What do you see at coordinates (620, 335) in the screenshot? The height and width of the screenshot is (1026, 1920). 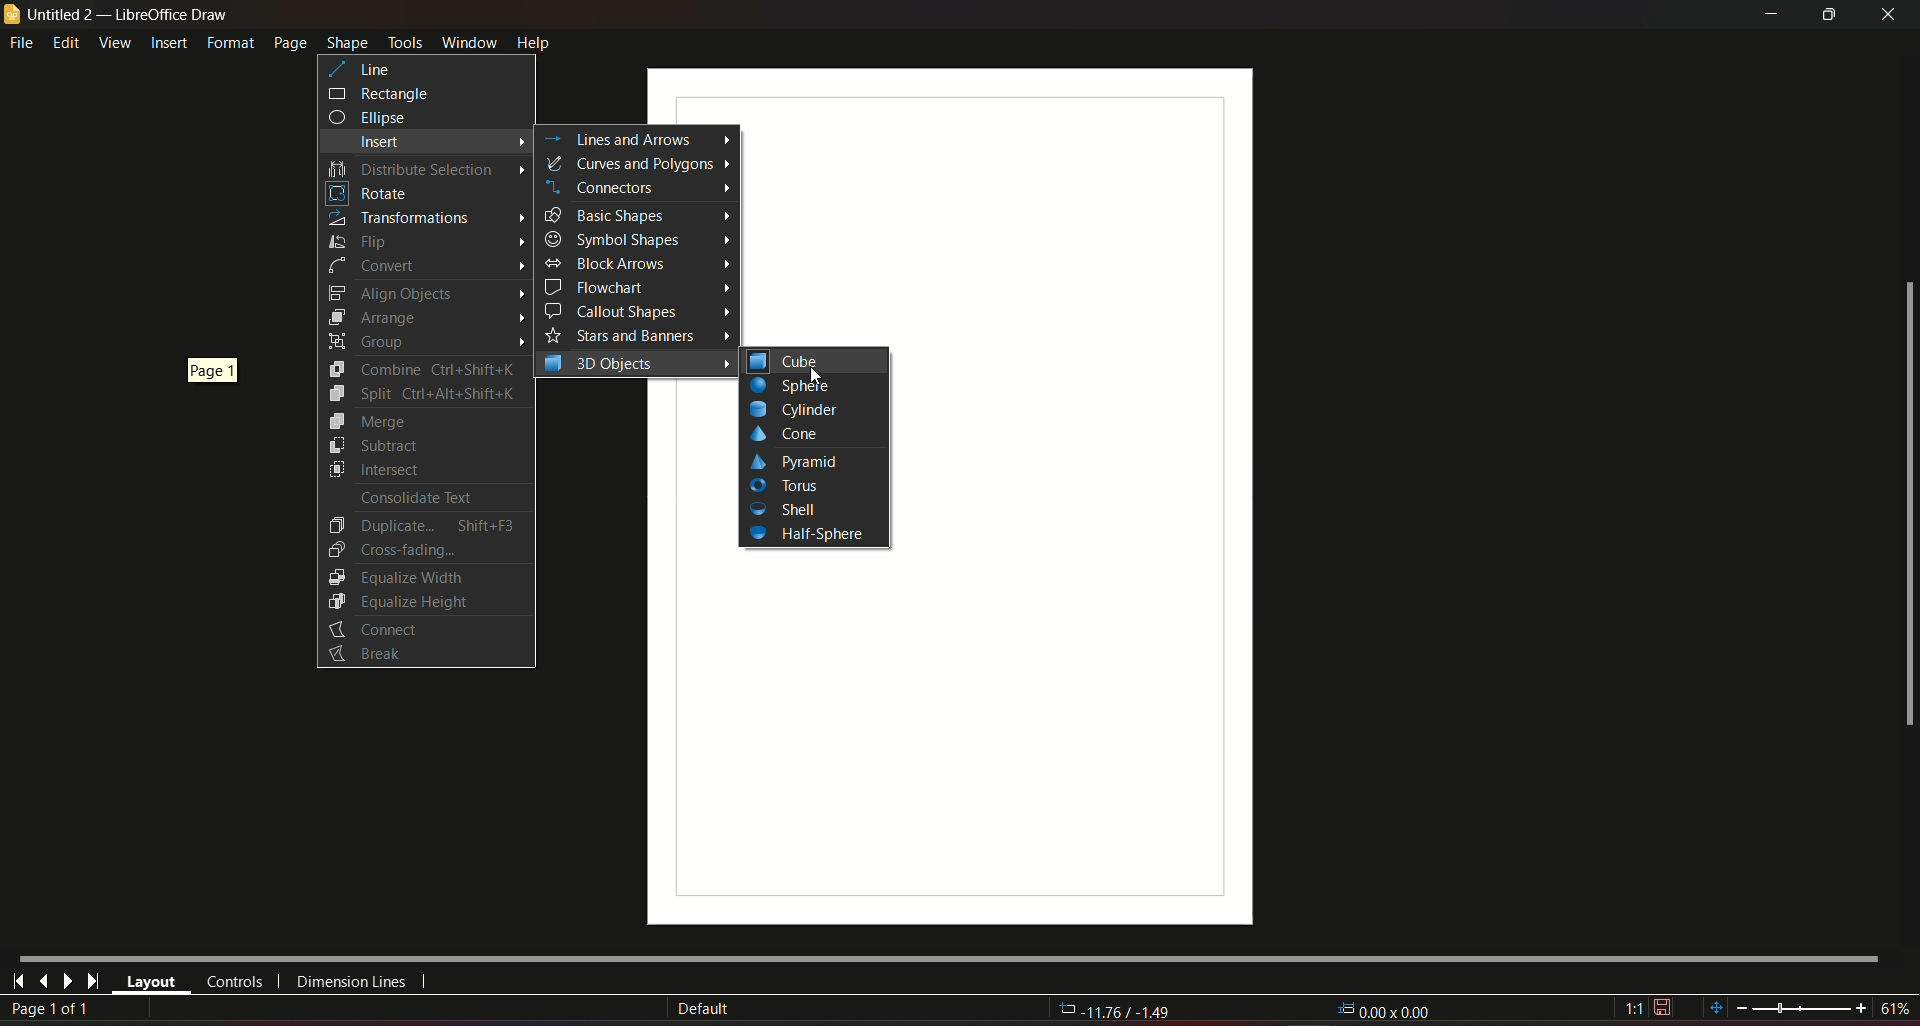 I see `Stars and Banners` at bounding box center [620, 335].